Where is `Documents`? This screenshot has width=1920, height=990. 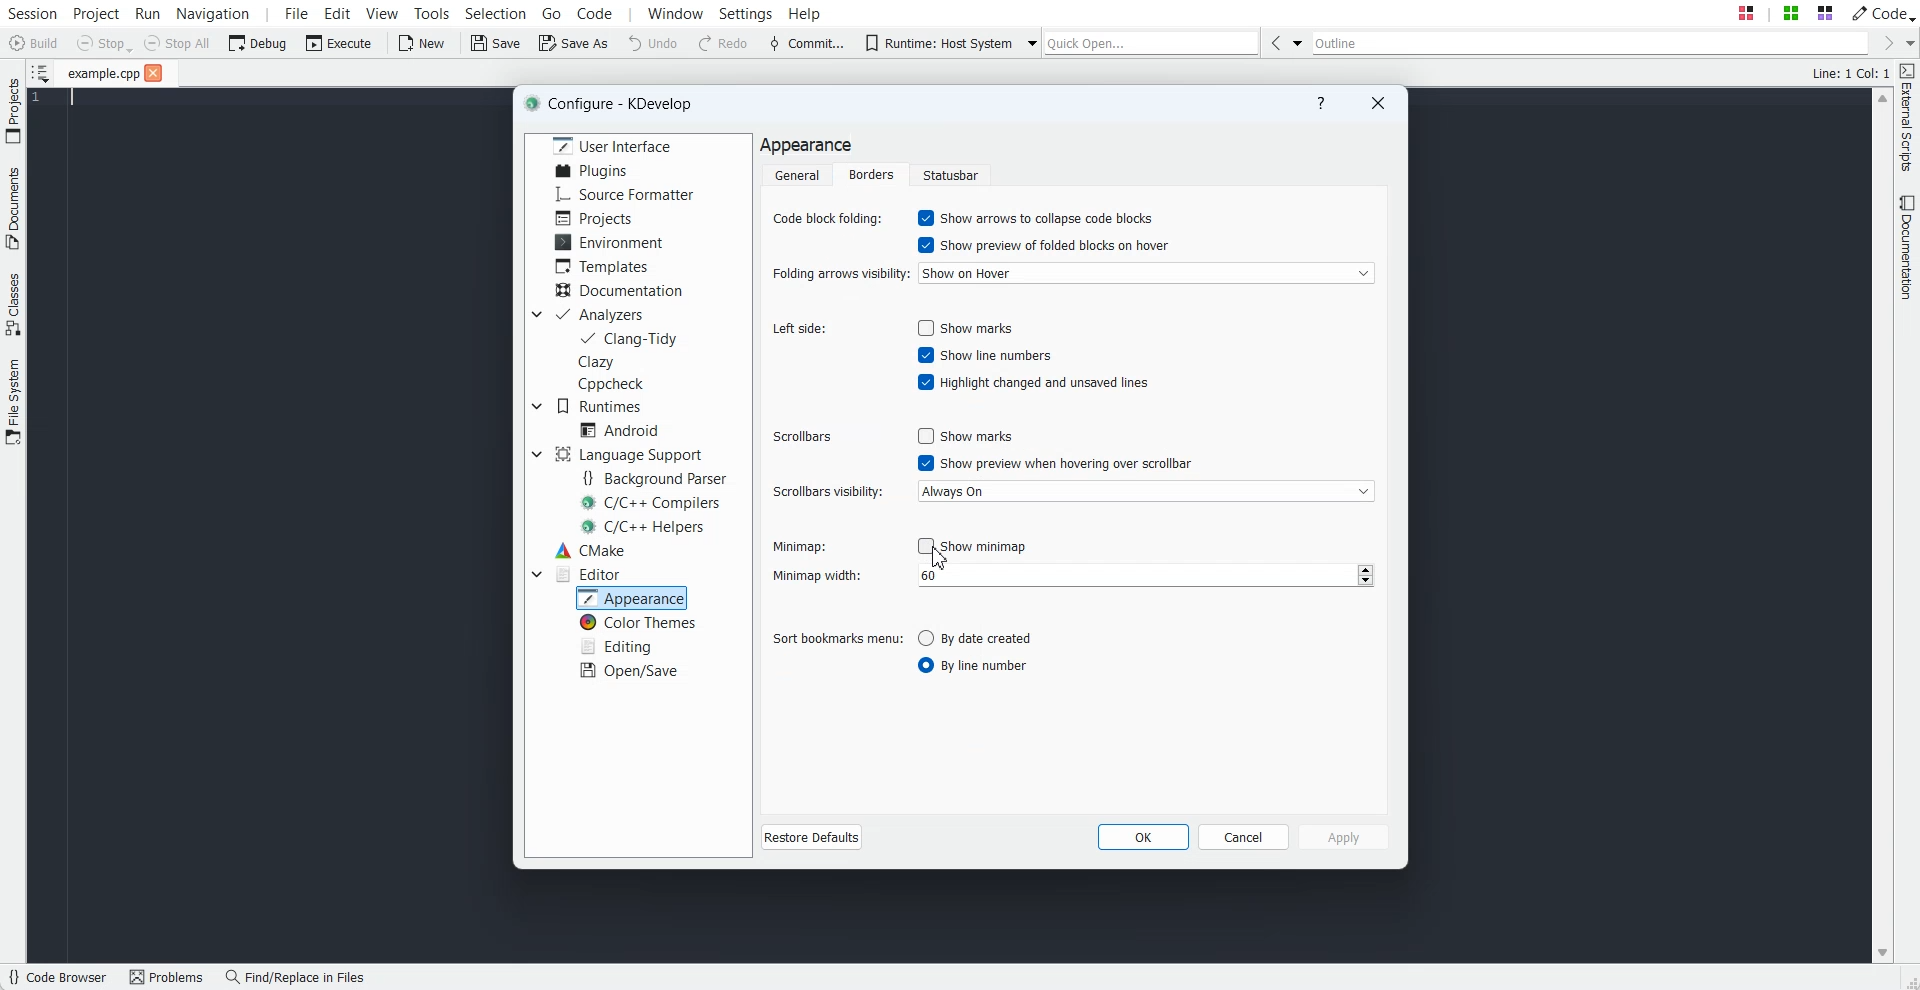
Documents is located at coordinates (13, 208).